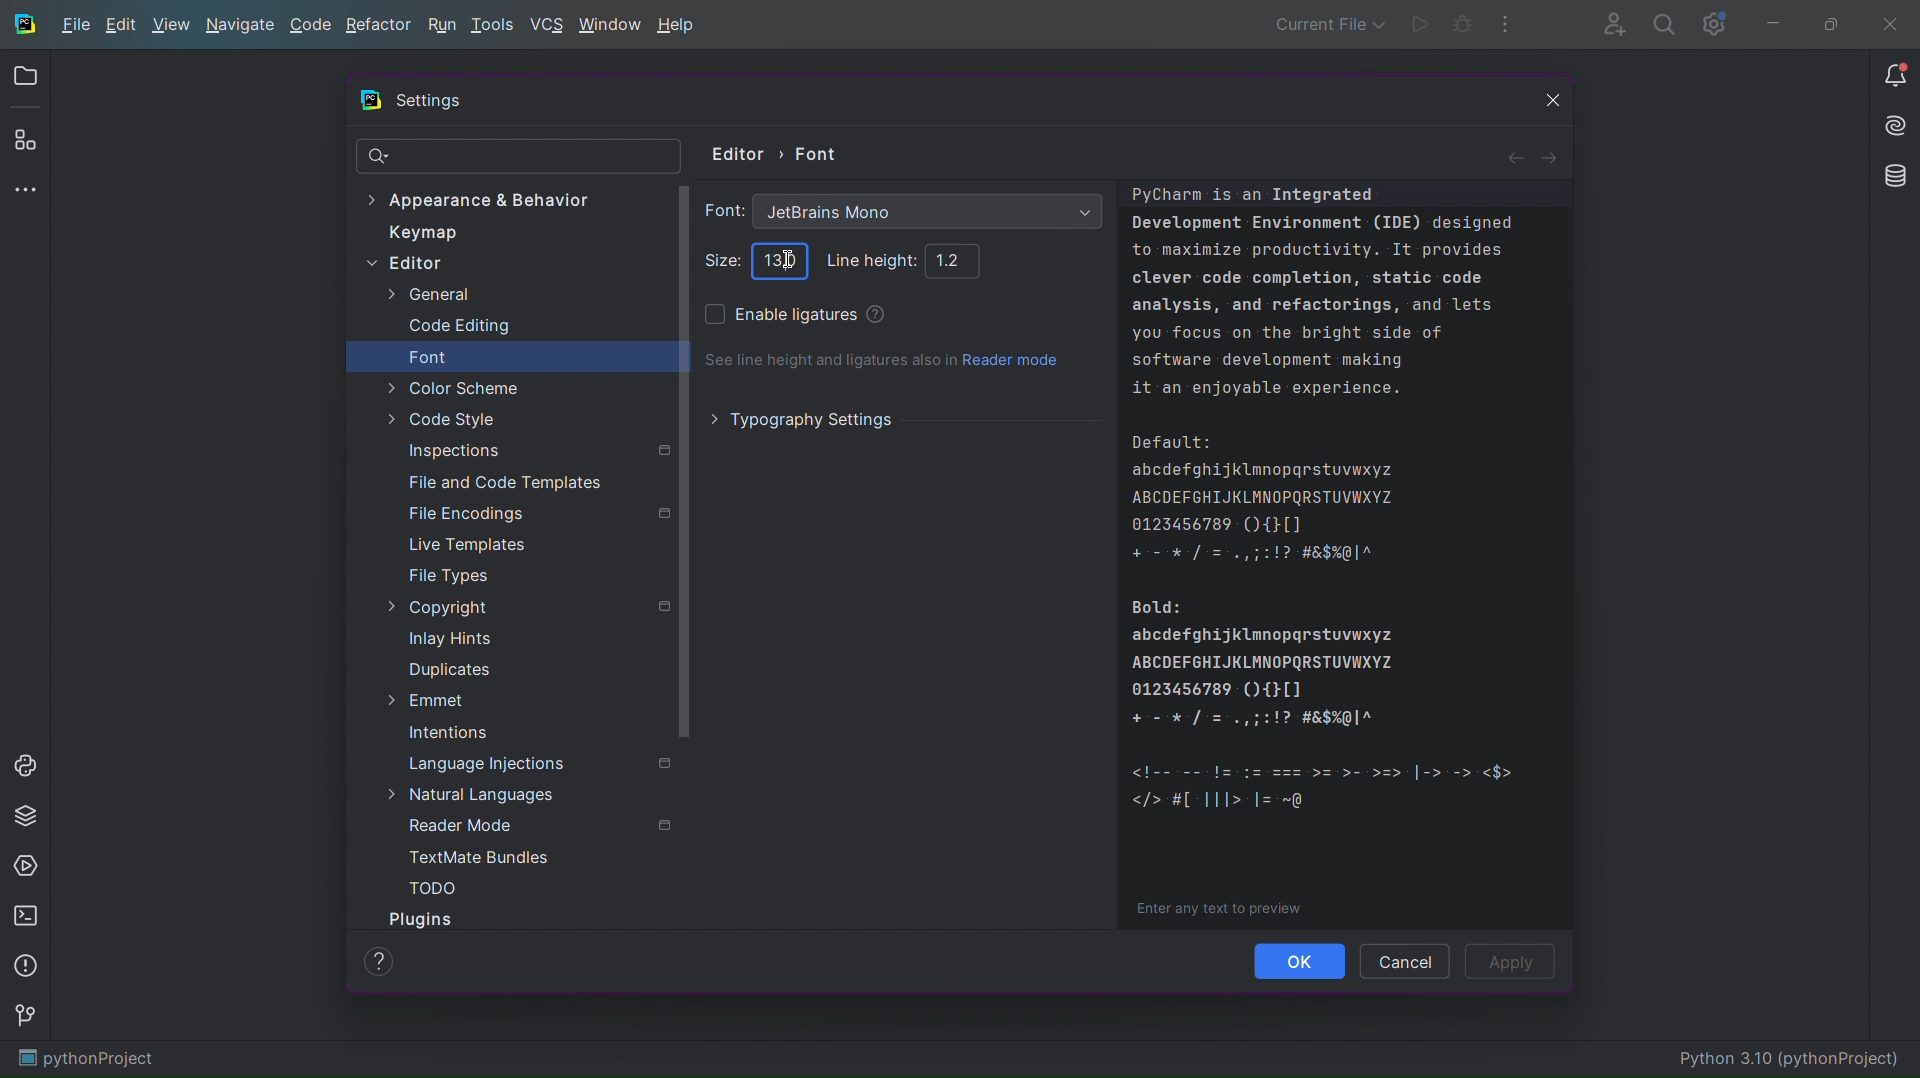  What do you see at coordinates (480, 858) in the screenshot?
I see `TextMate Bundles` at bounding box center [480, 858].